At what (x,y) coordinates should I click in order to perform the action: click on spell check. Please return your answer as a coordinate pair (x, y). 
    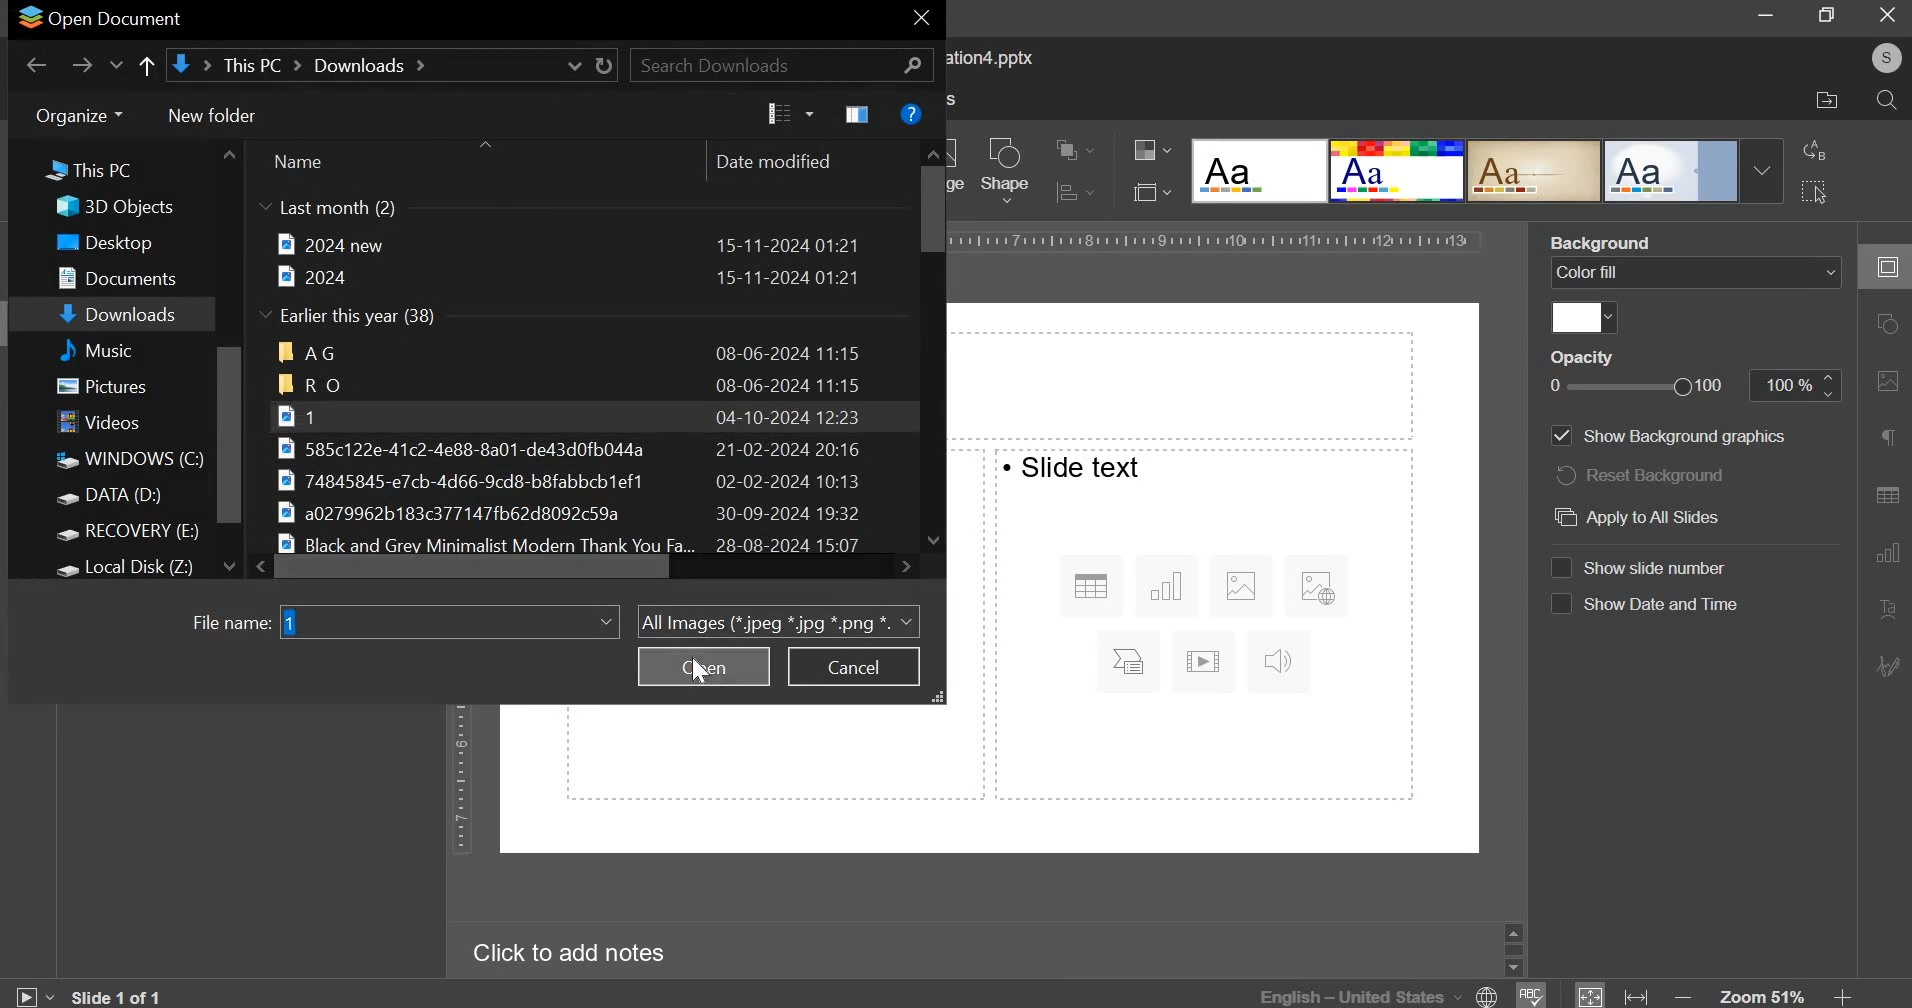
    Looking at the image, I should click on (1533, 995).